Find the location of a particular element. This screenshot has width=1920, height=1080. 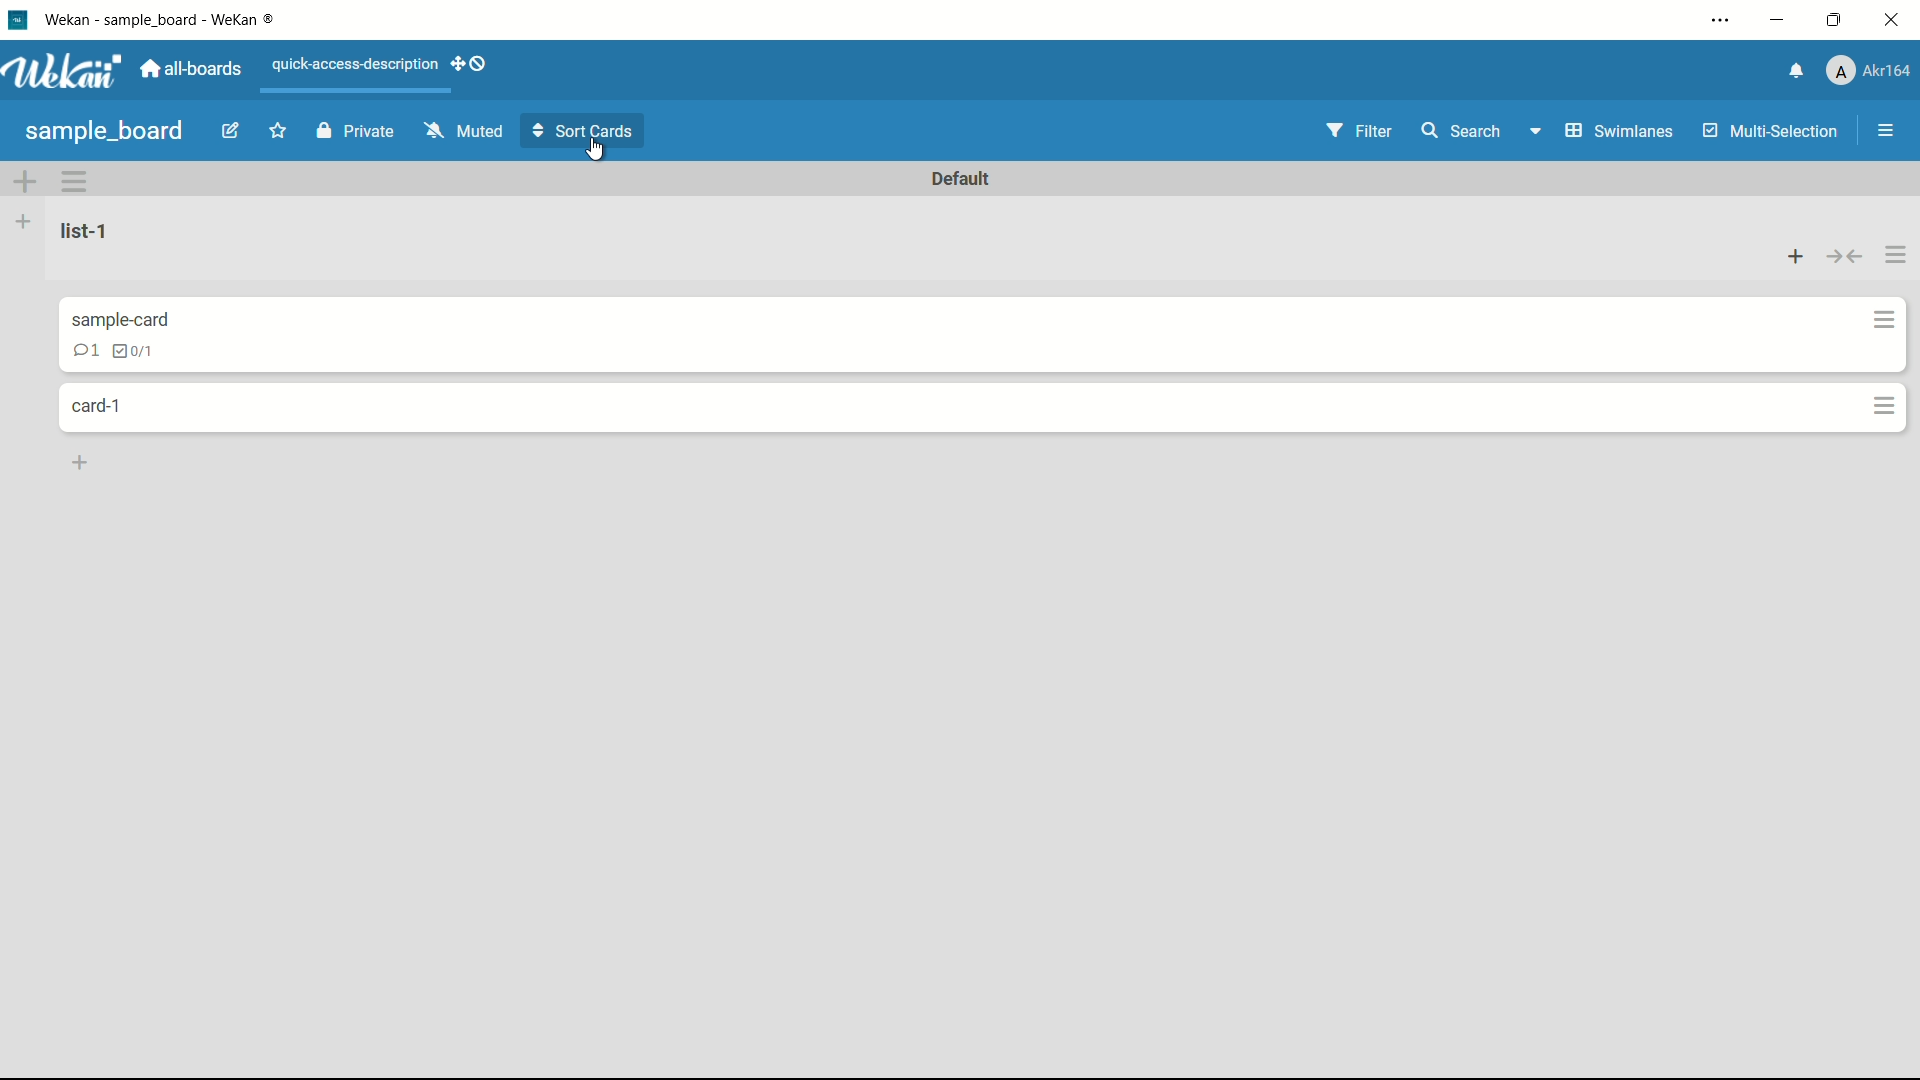

add swimlane is located at coordinates (25, 179).